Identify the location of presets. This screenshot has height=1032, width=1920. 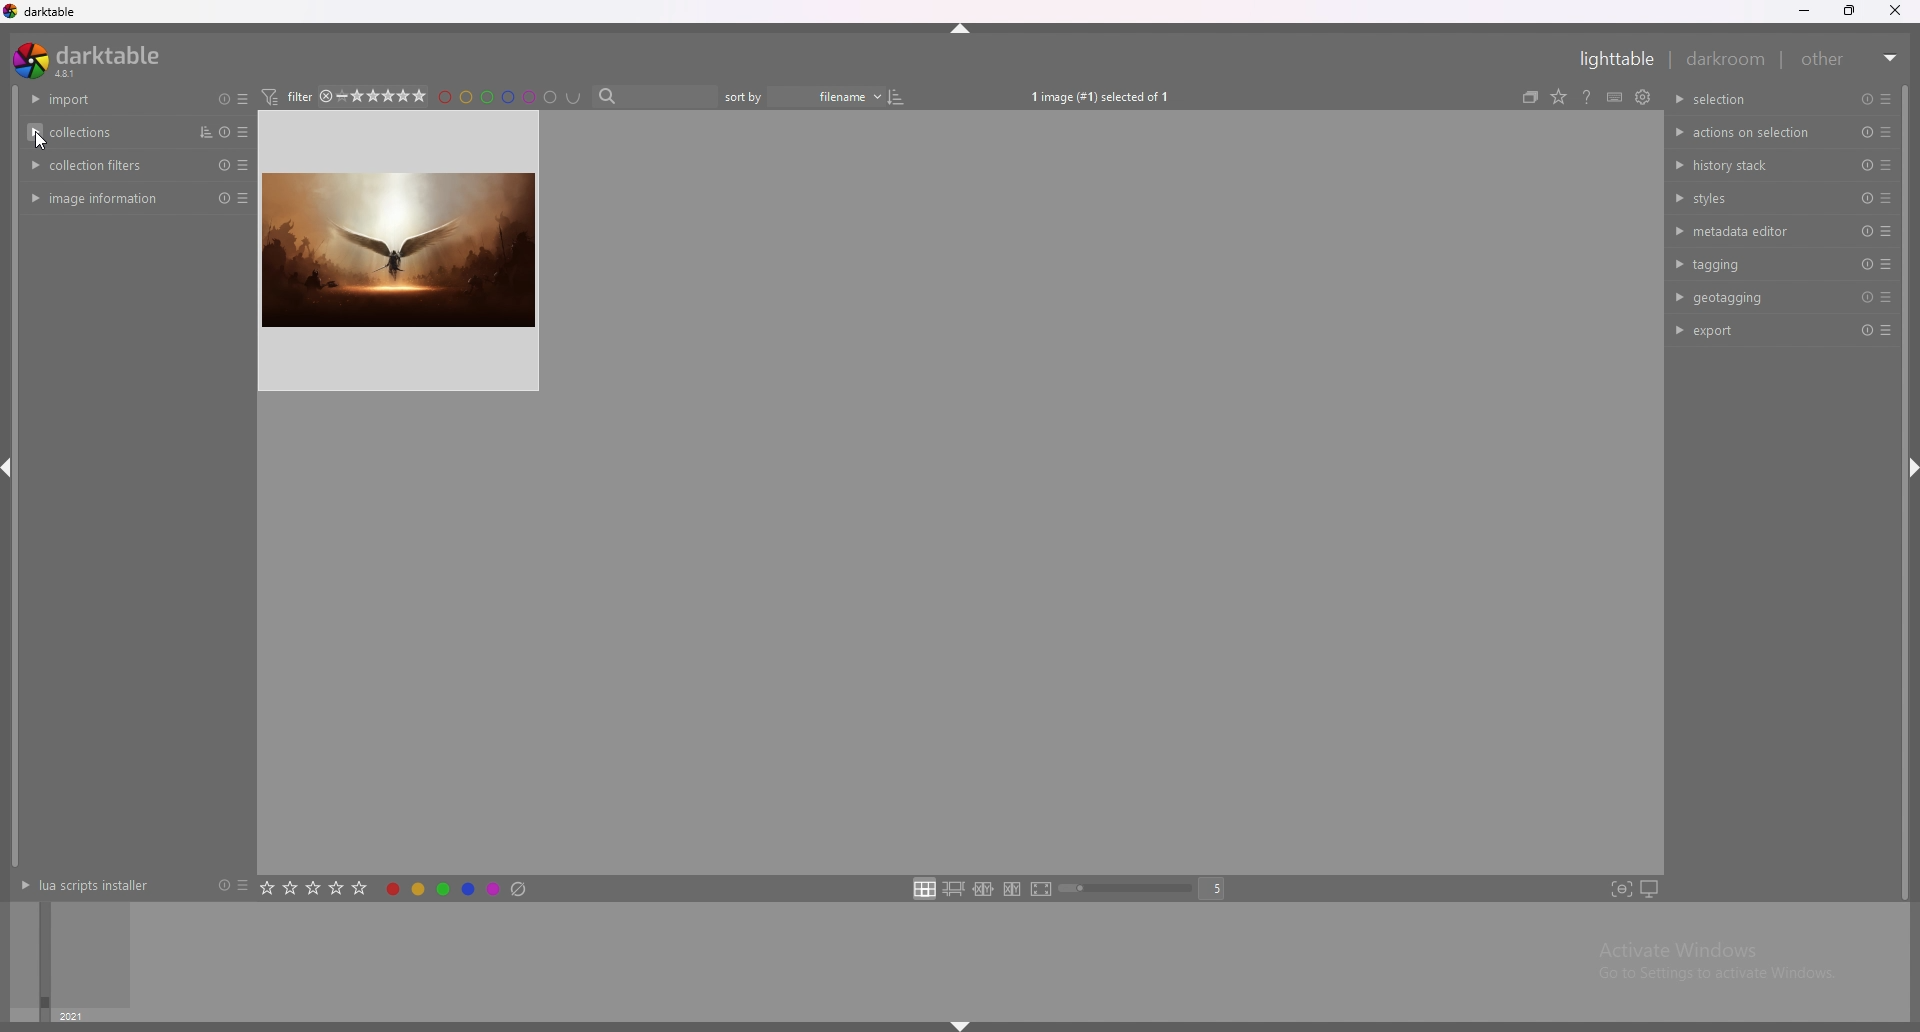
(1886, 197).